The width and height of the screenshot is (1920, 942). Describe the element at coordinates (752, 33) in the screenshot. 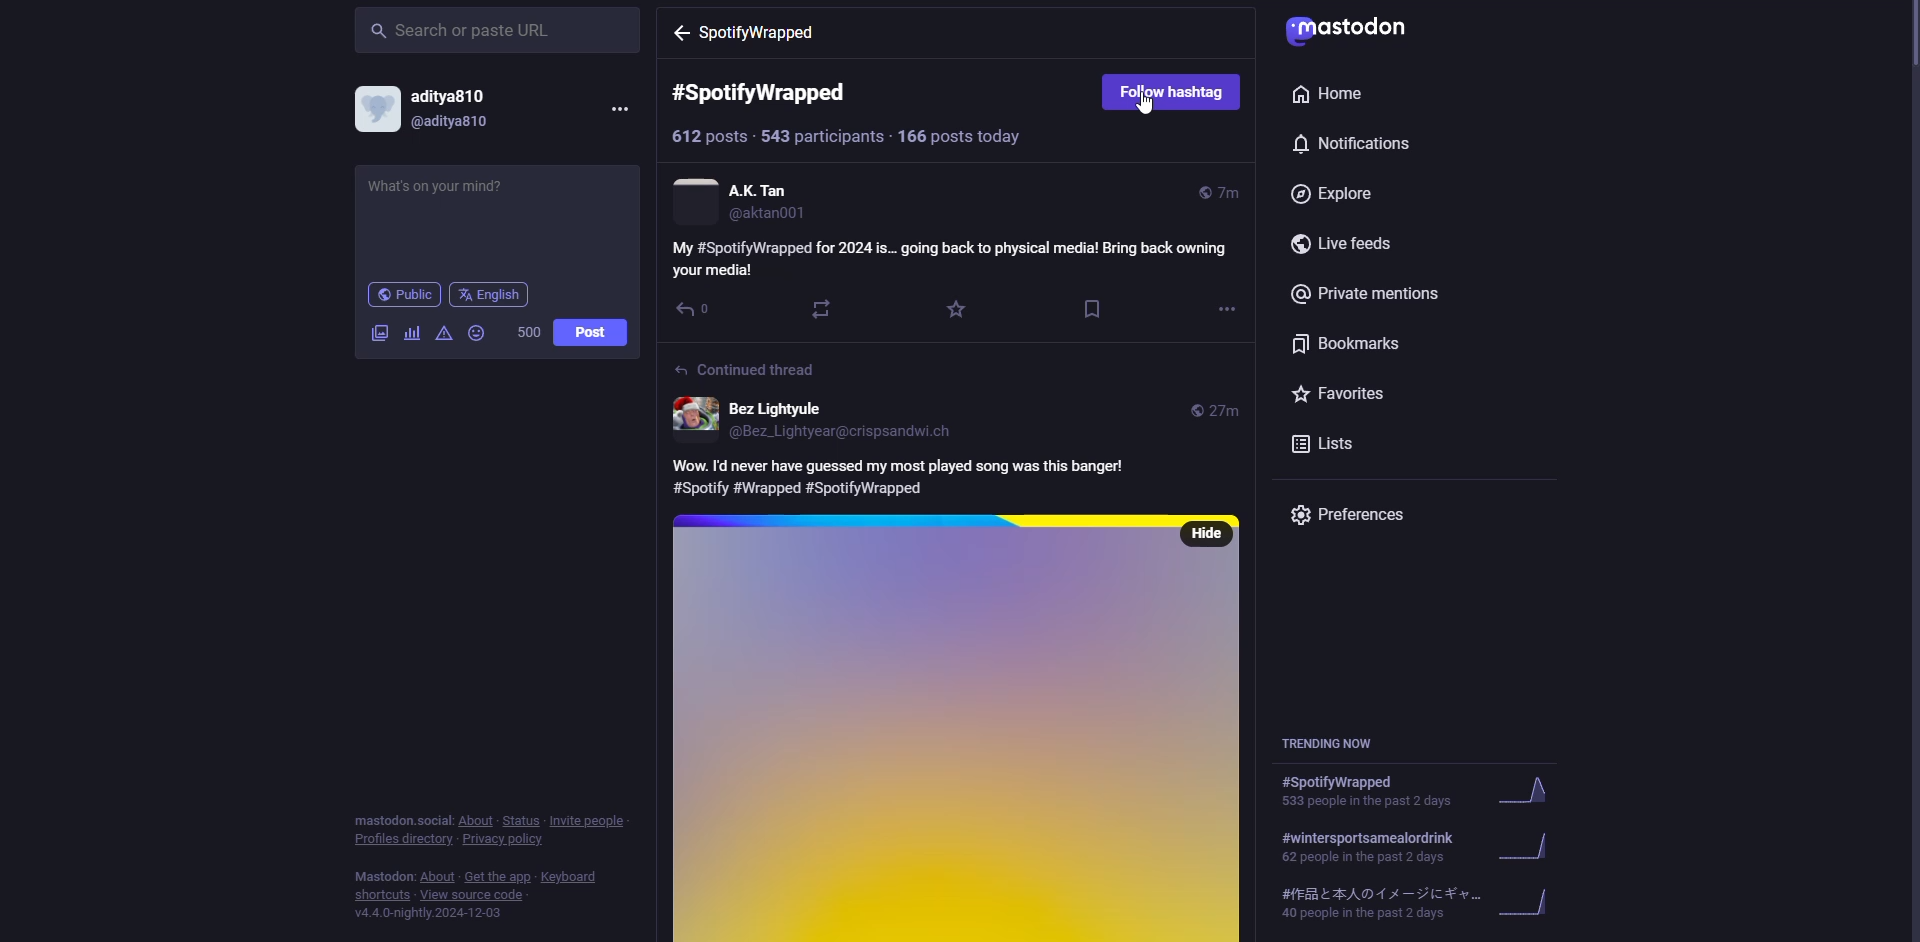

I see `hashtag` at that location.